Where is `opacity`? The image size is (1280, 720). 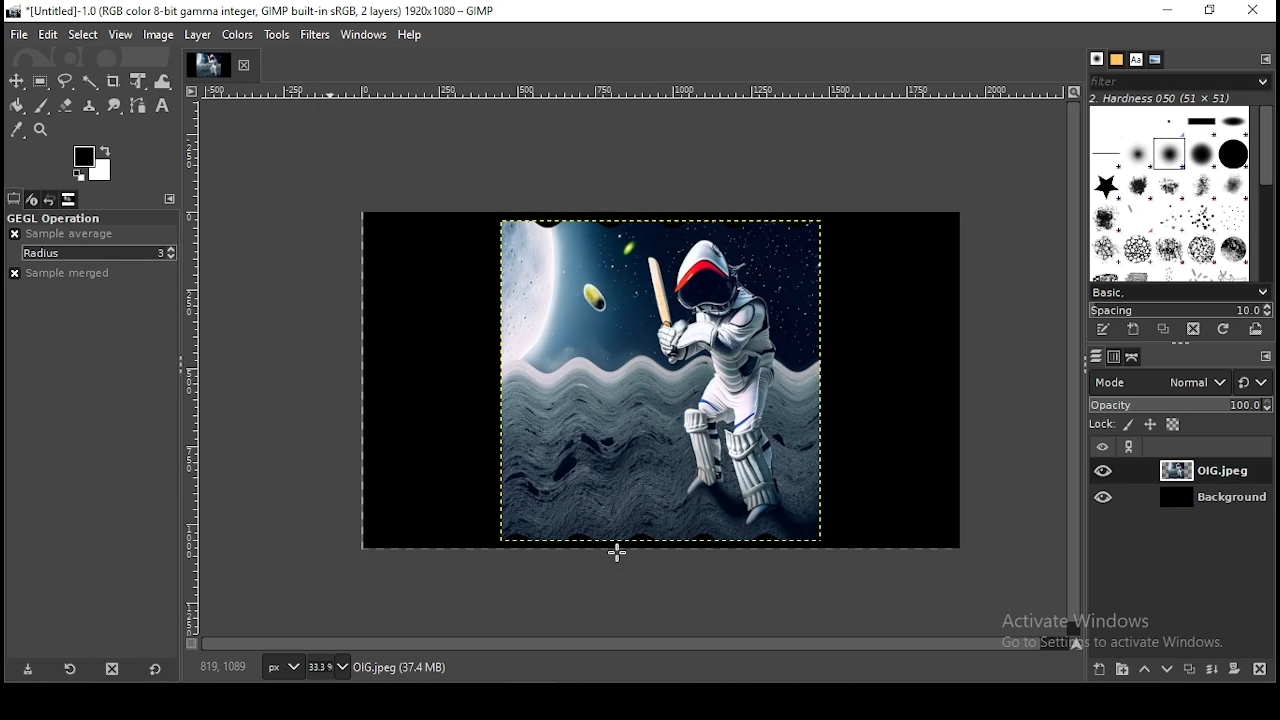
opacity is located at coordinates (1180, 404).